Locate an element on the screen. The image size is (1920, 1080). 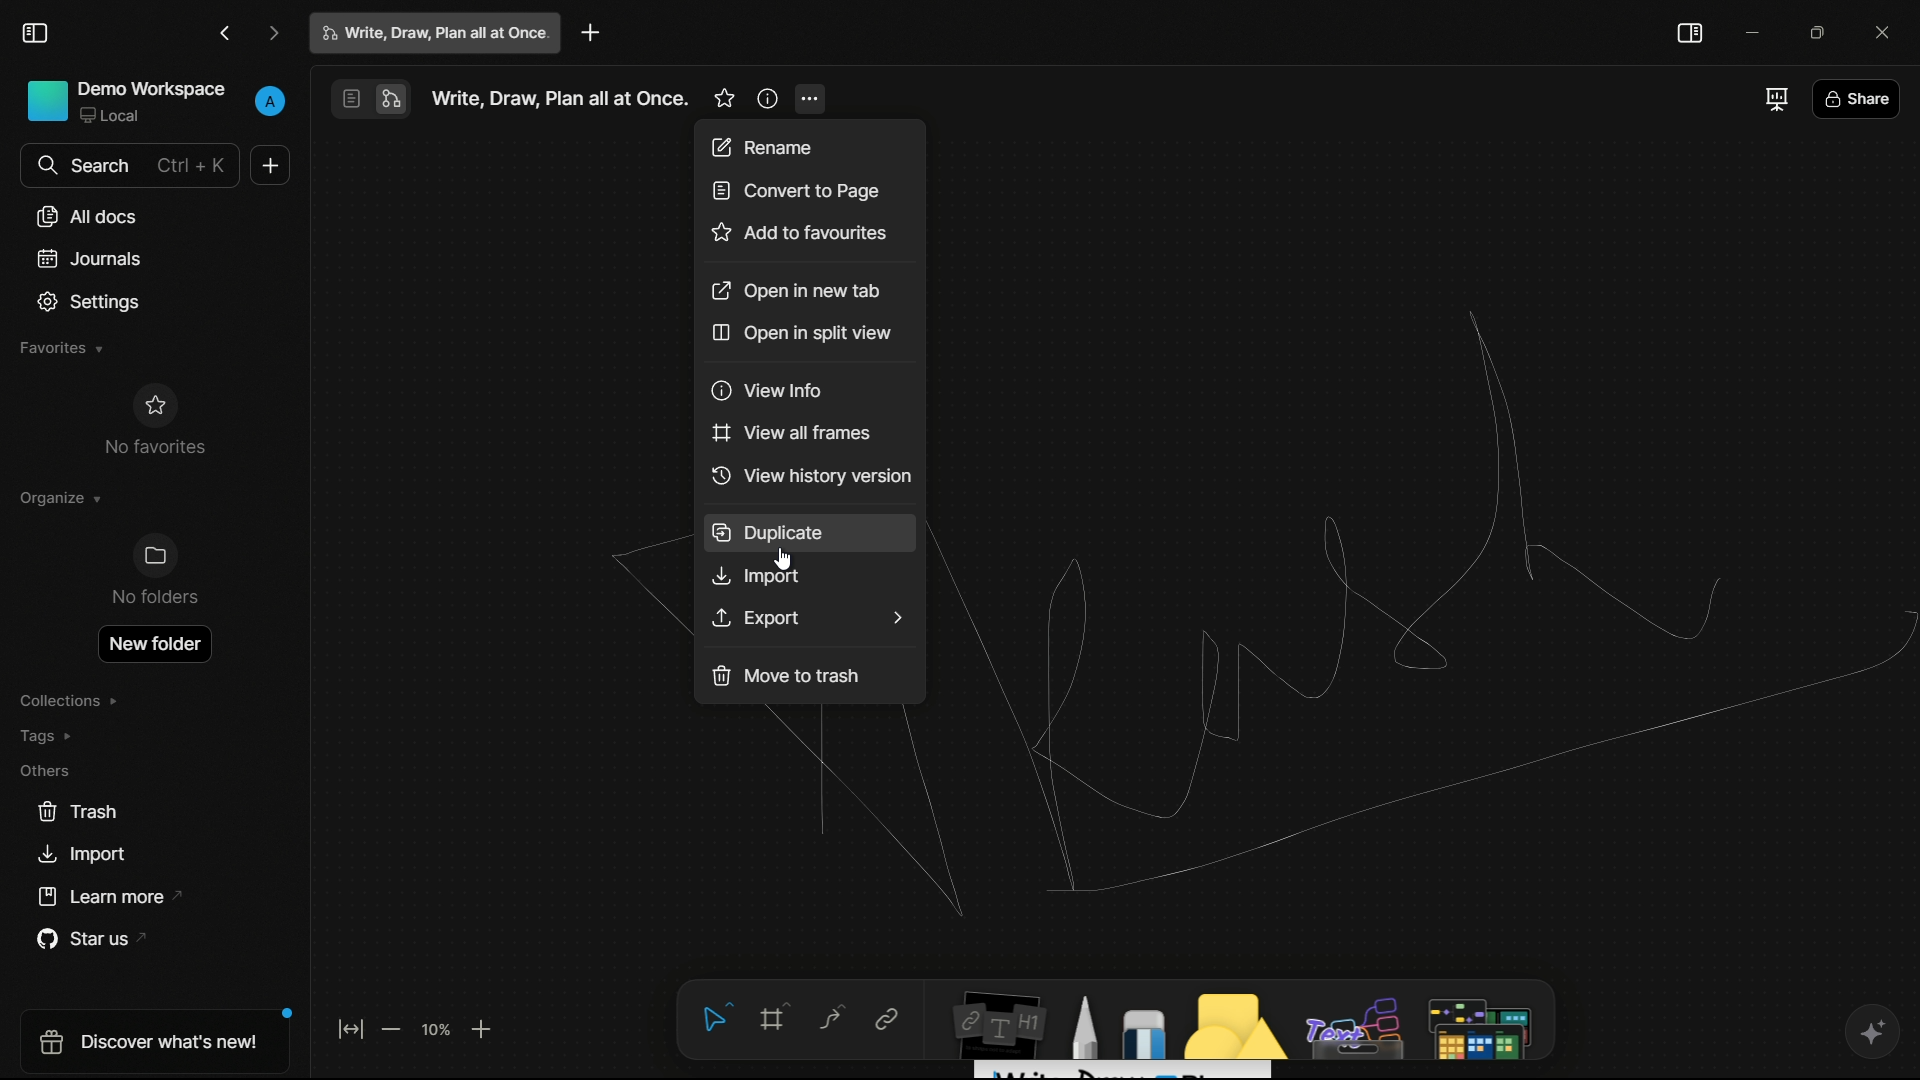
profile name is located at coordinates (271, 103).